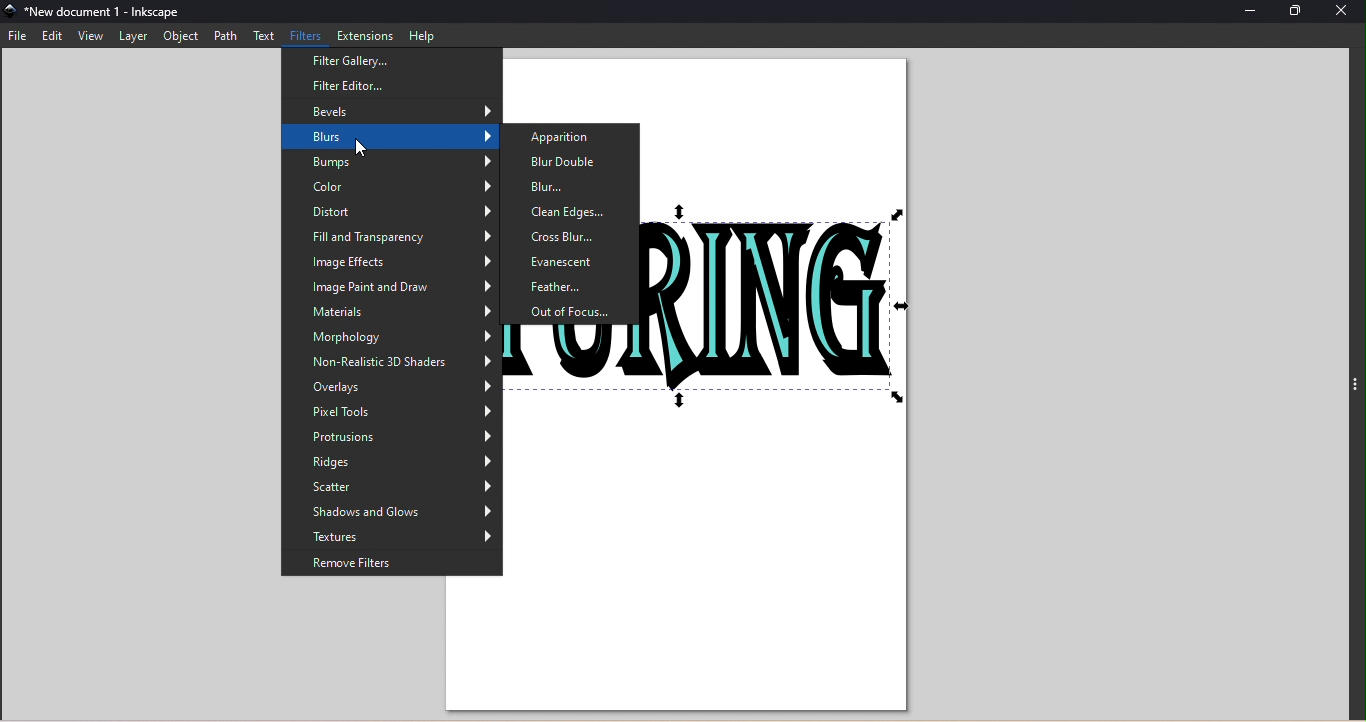 This screenshot has height=722, width=1366. Describe the element at coordinates (573, 311) in the screenshot. I see `Out of focus` at that location.